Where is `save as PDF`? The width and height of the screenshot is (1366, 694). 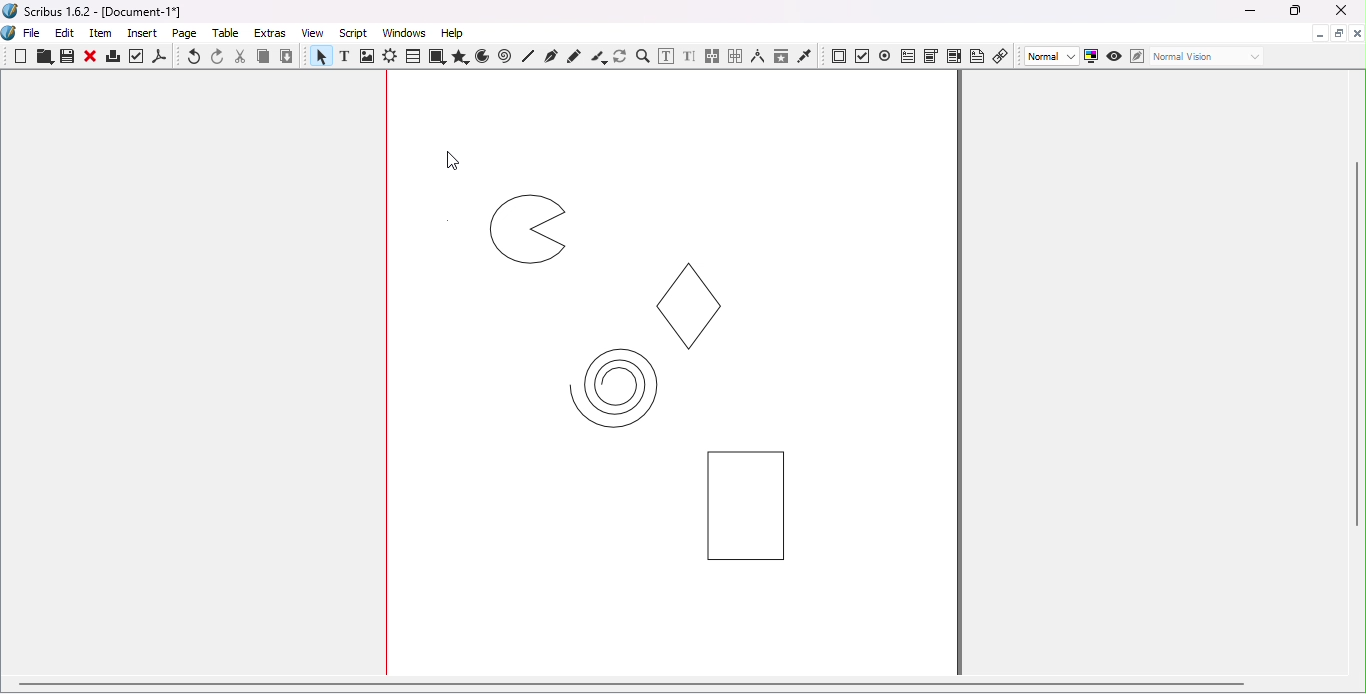
save as PDF is located at coordinates (161, 59).